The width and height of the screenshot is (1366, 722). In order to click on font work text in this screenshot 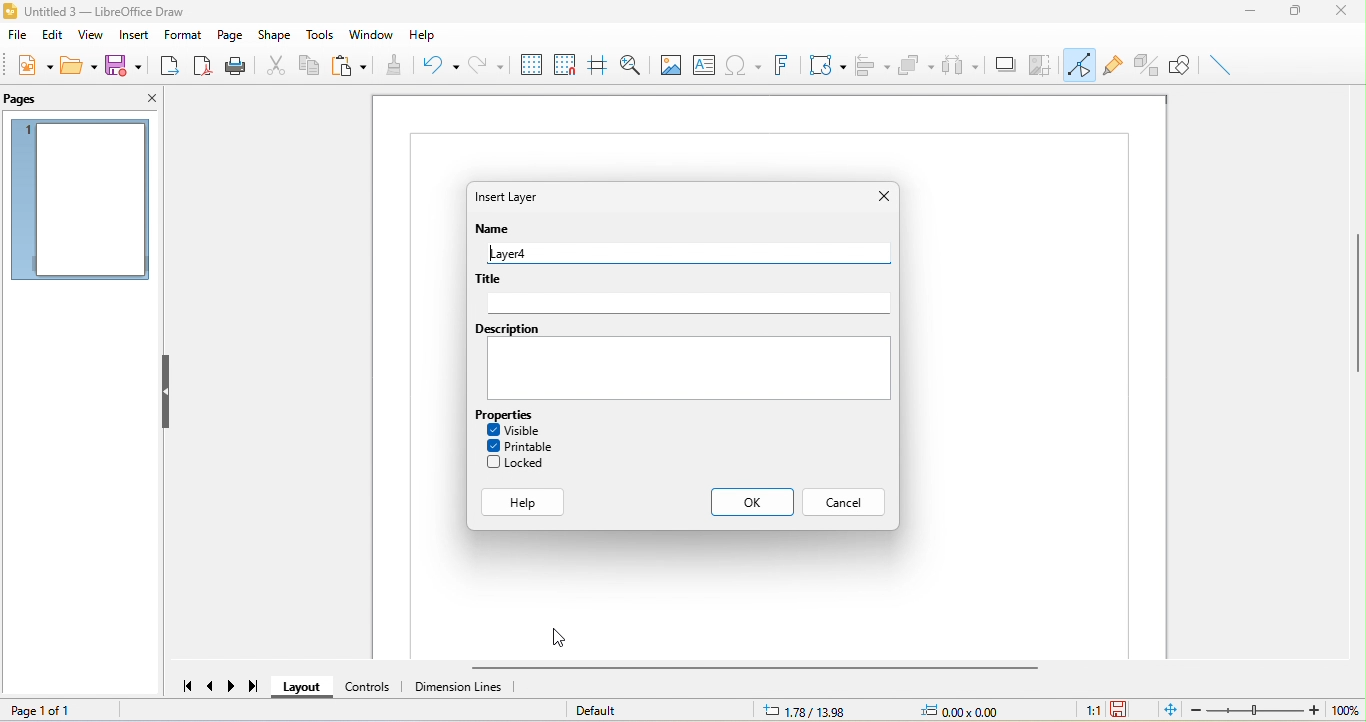, I will do `click(781, 63)`.